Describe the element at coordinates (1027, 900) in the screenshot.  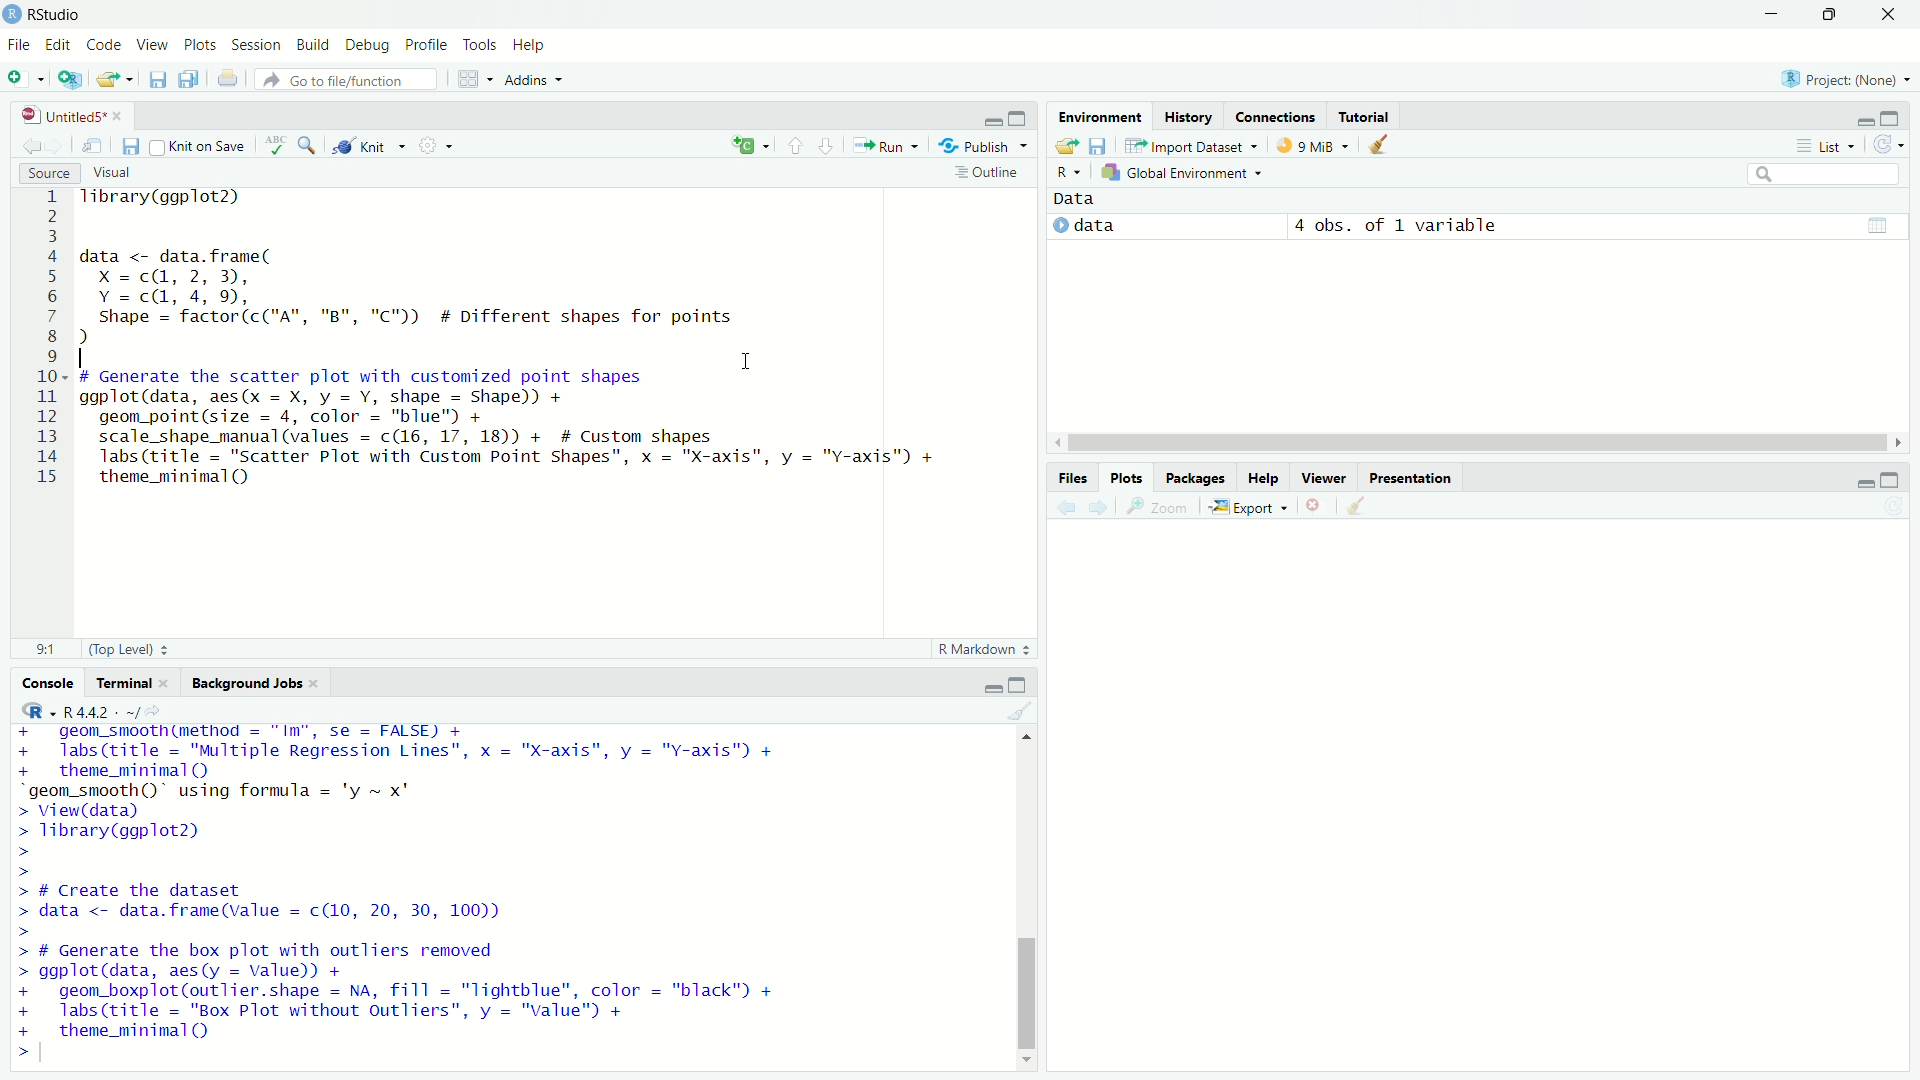
I see `vertical scroll bar` at that location.